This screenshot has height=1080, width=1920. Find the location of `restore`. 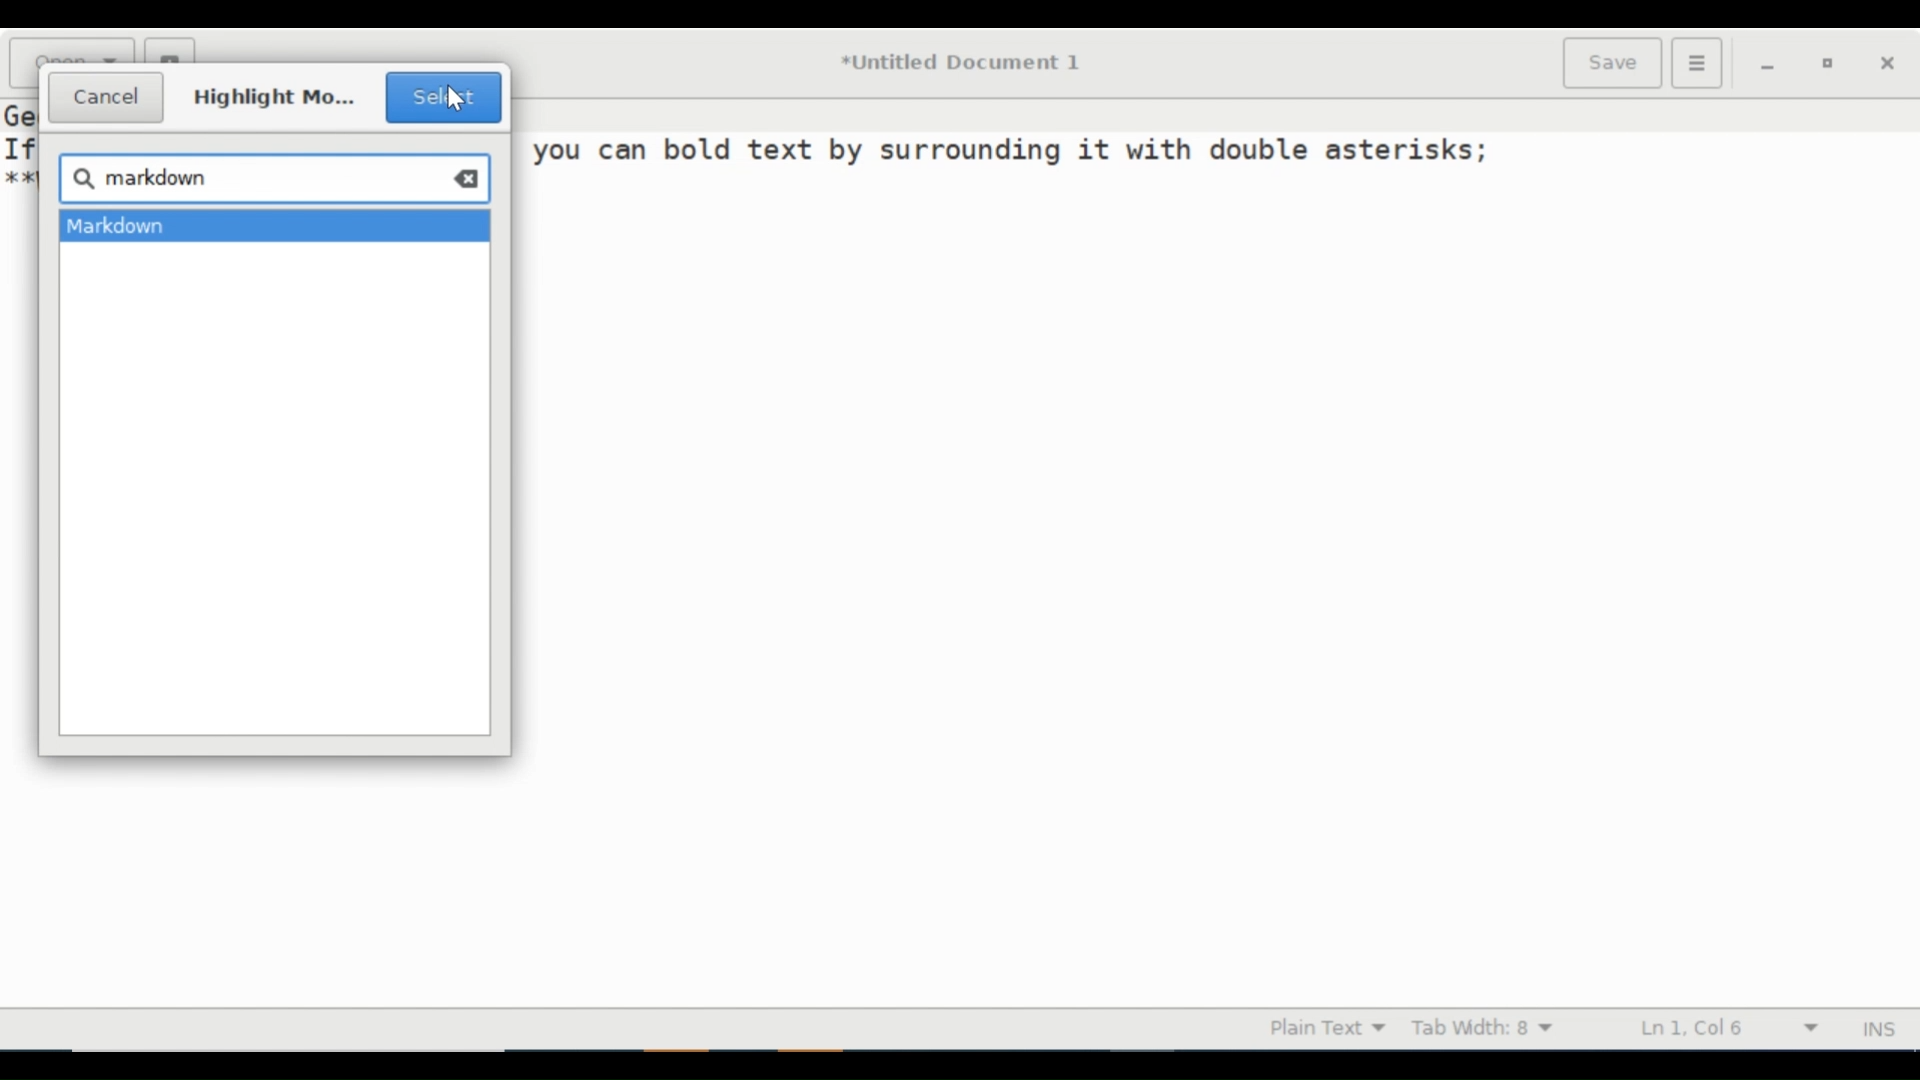

restore is located at coordinates (1834, 63).